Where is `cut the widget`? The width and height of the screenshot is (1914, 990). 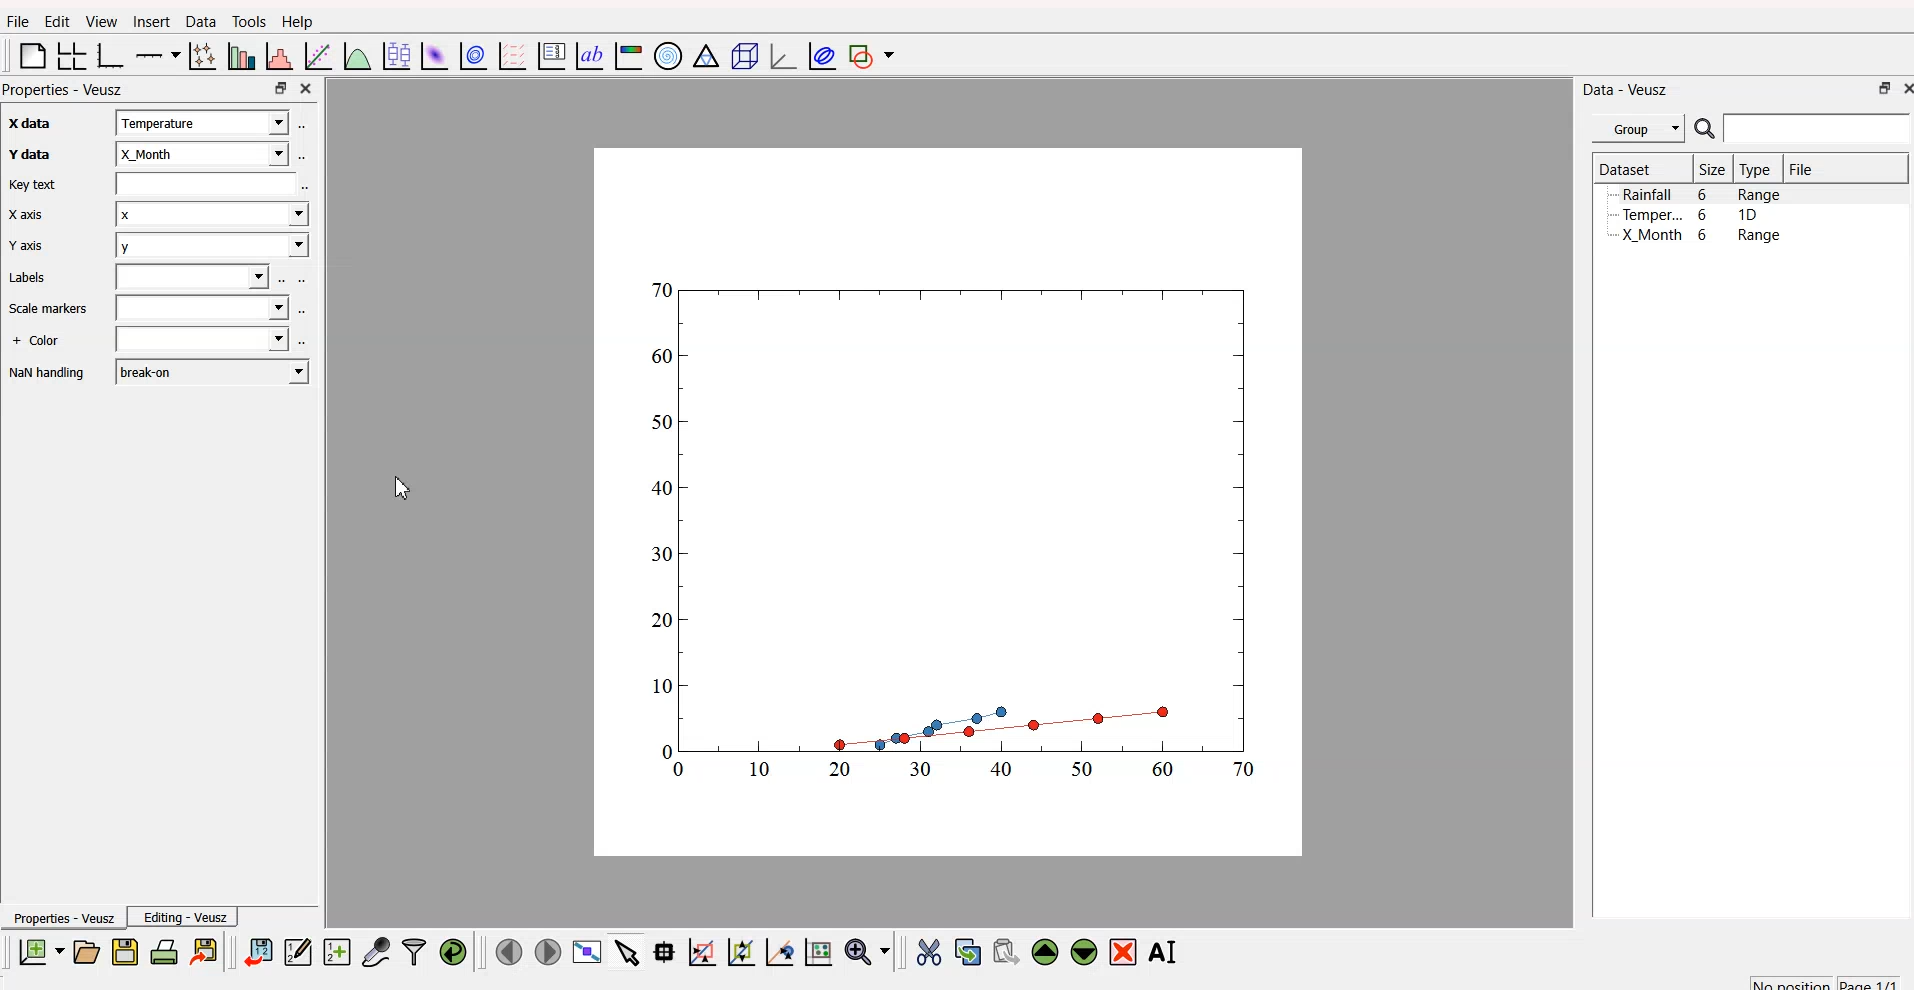
cut the widget is located at coordinates (927, 951).